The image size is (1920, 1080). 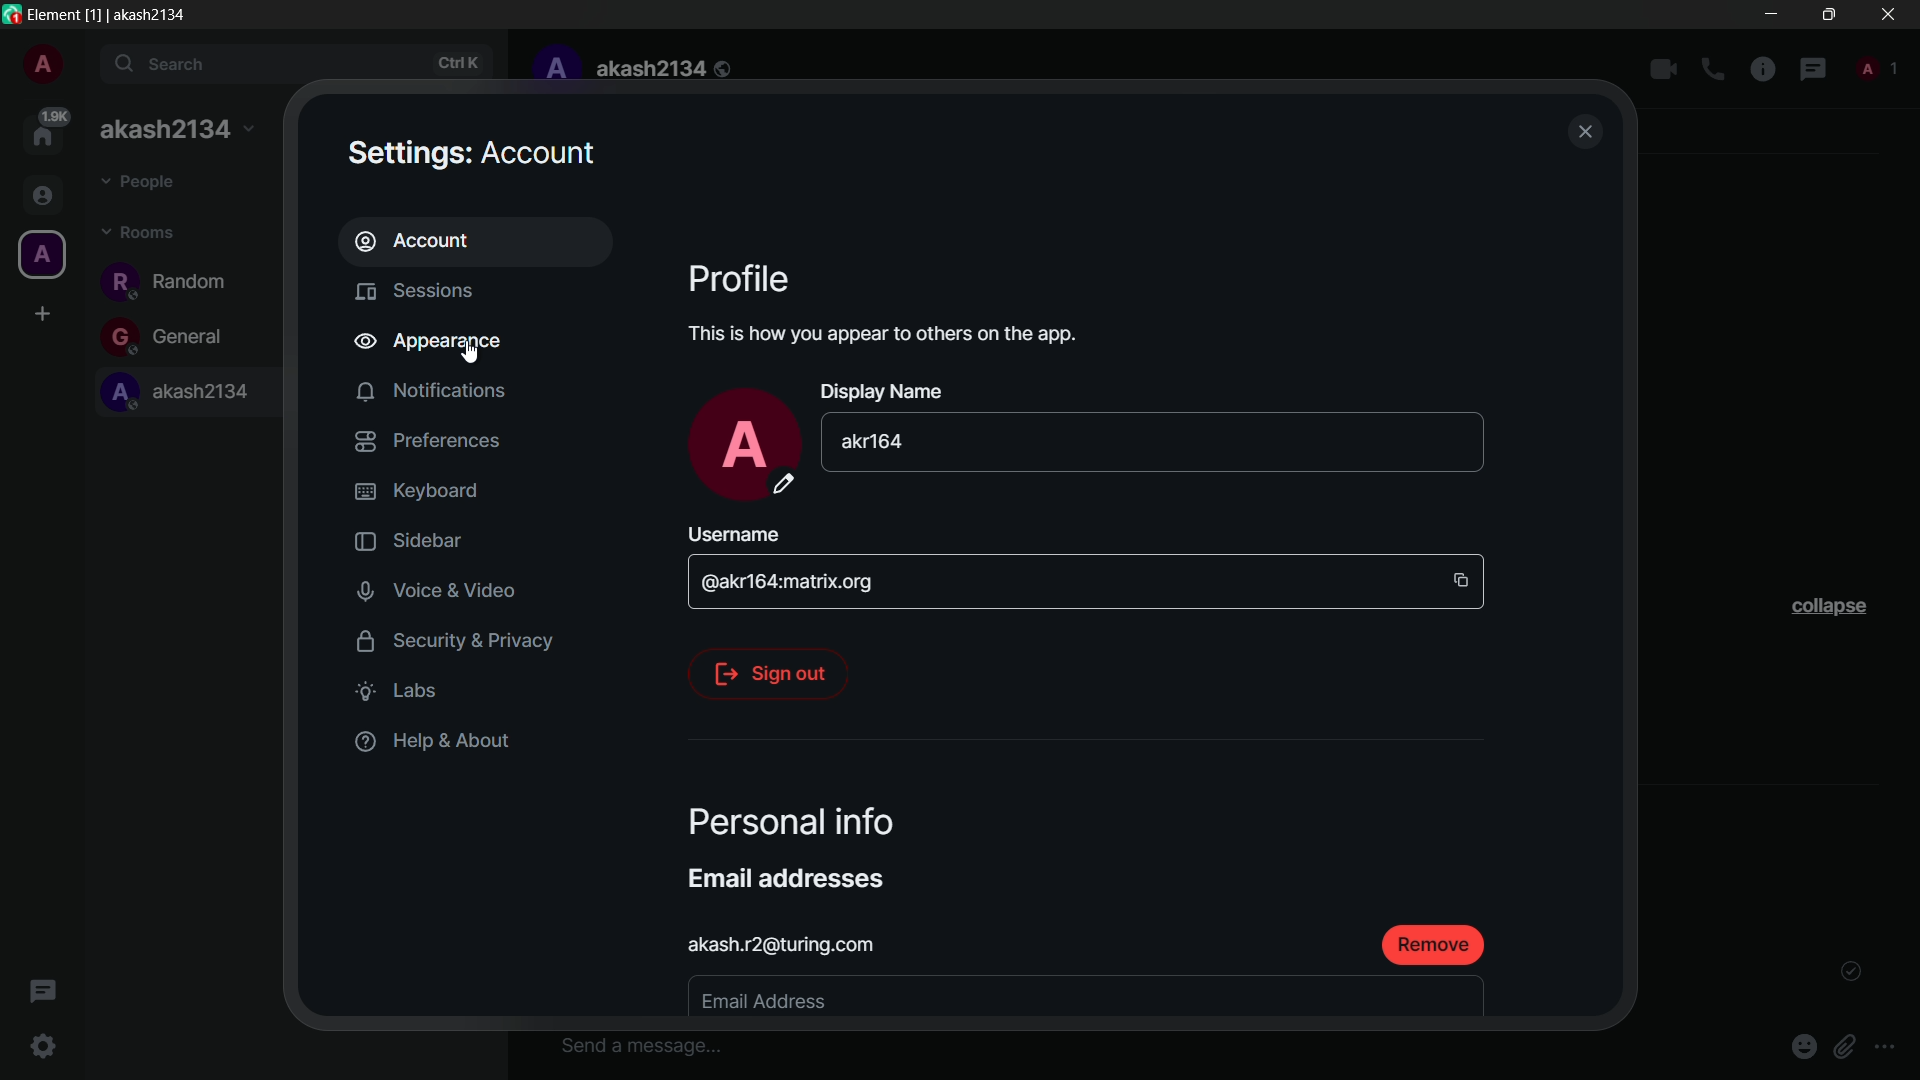 I want to click on sidebar, so click(x=404, y=542).